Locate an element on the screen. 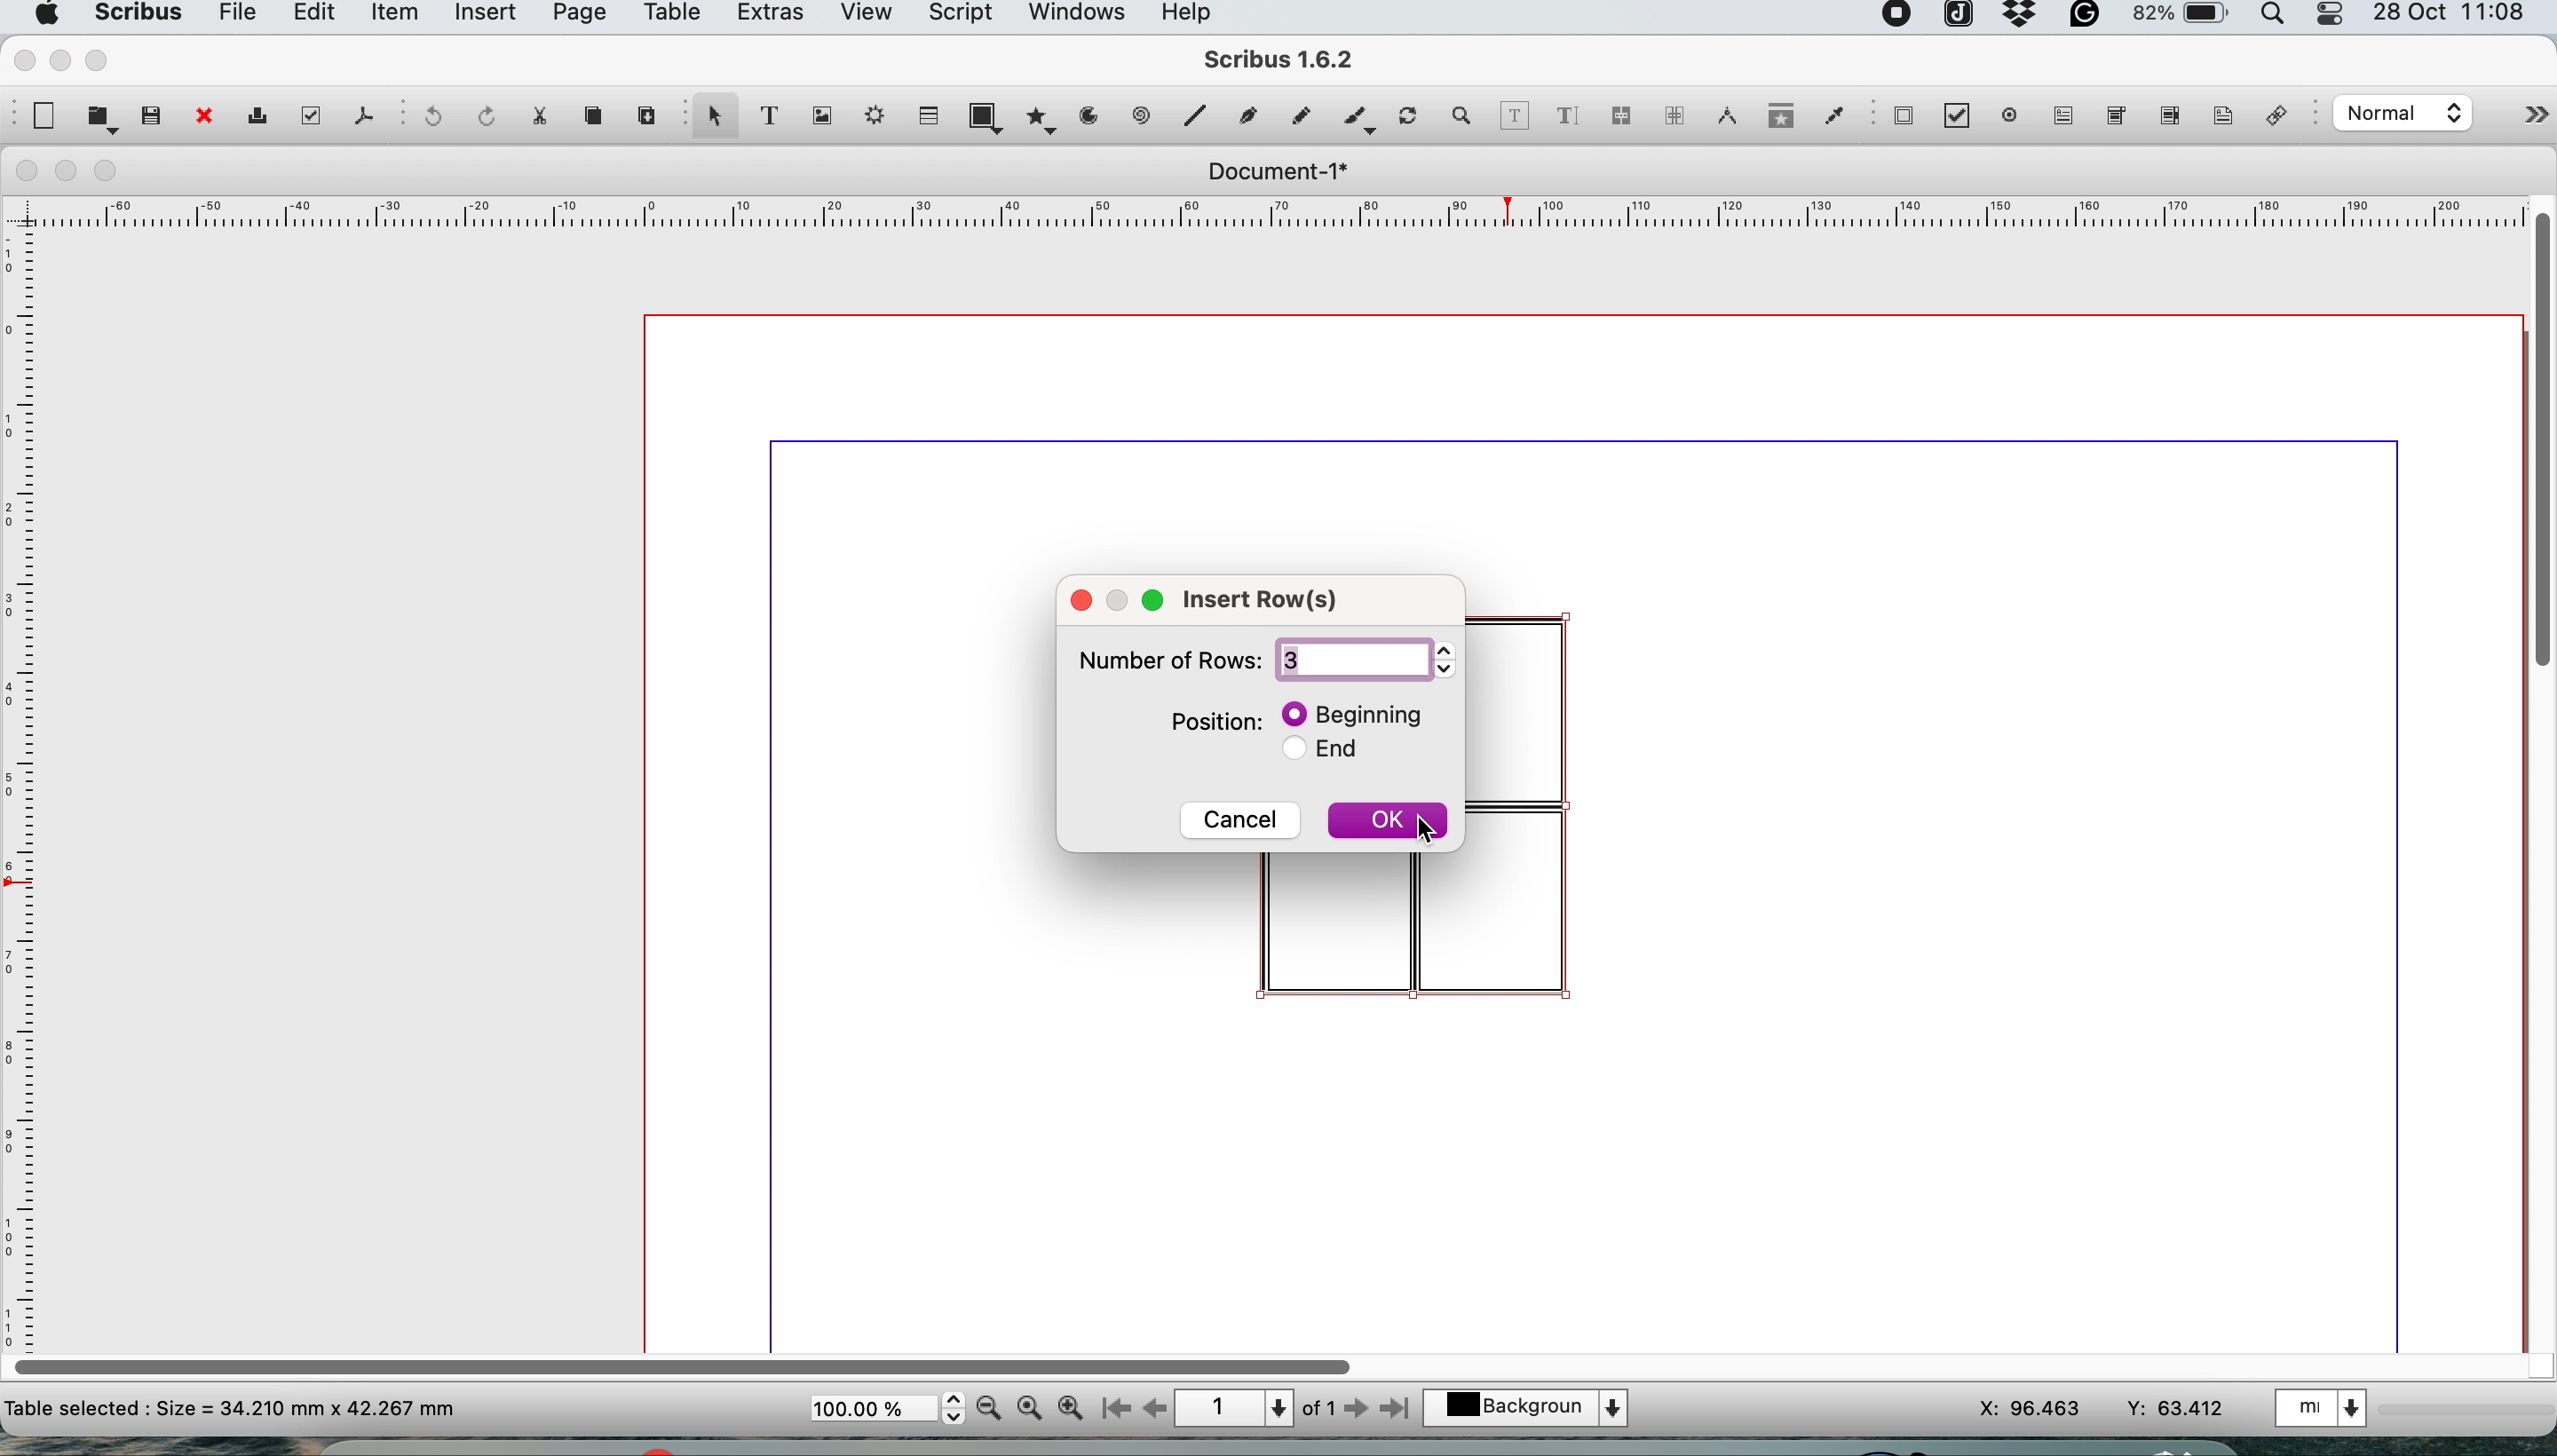  copy is located at coordinates (597, 116).